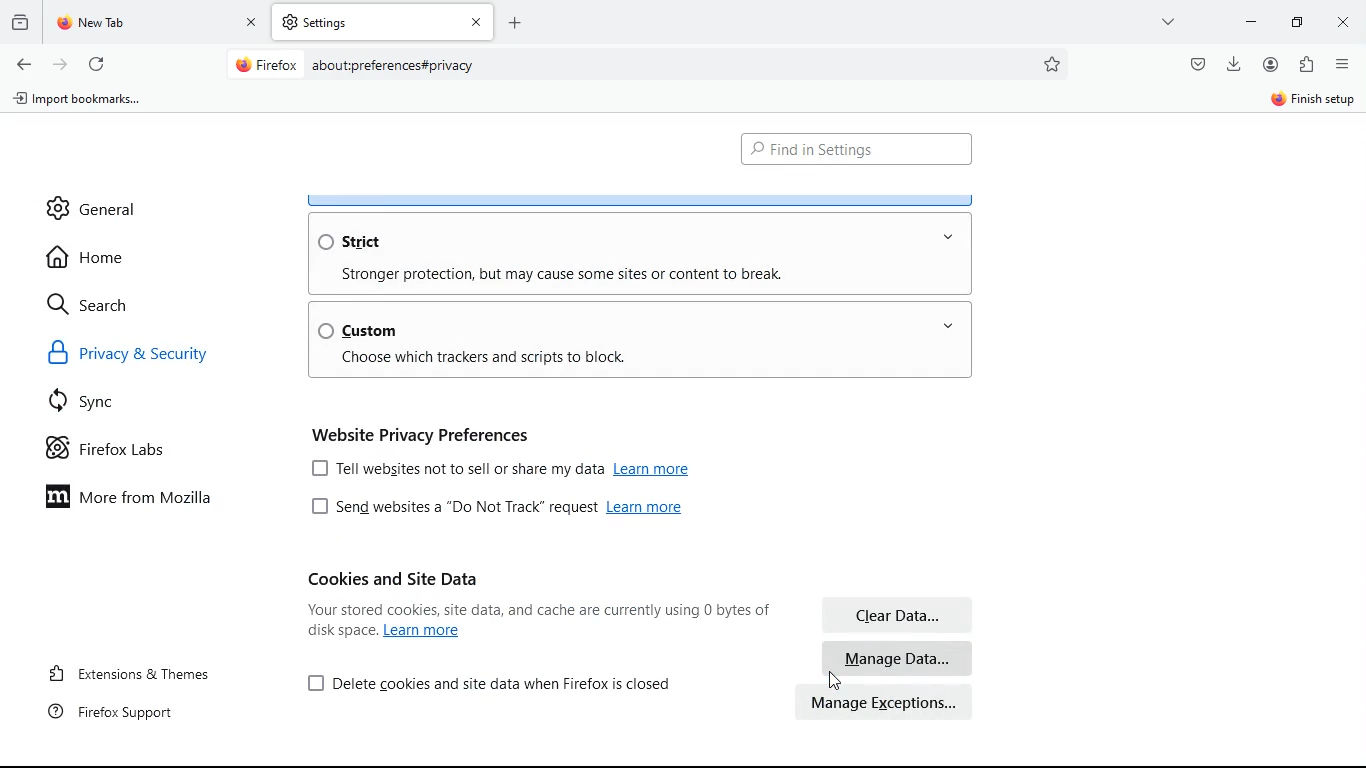 This screenshot has height=768, width=1366. Describe the element at coordinates (22, 65) in the screenshot. I see `back` at that location.